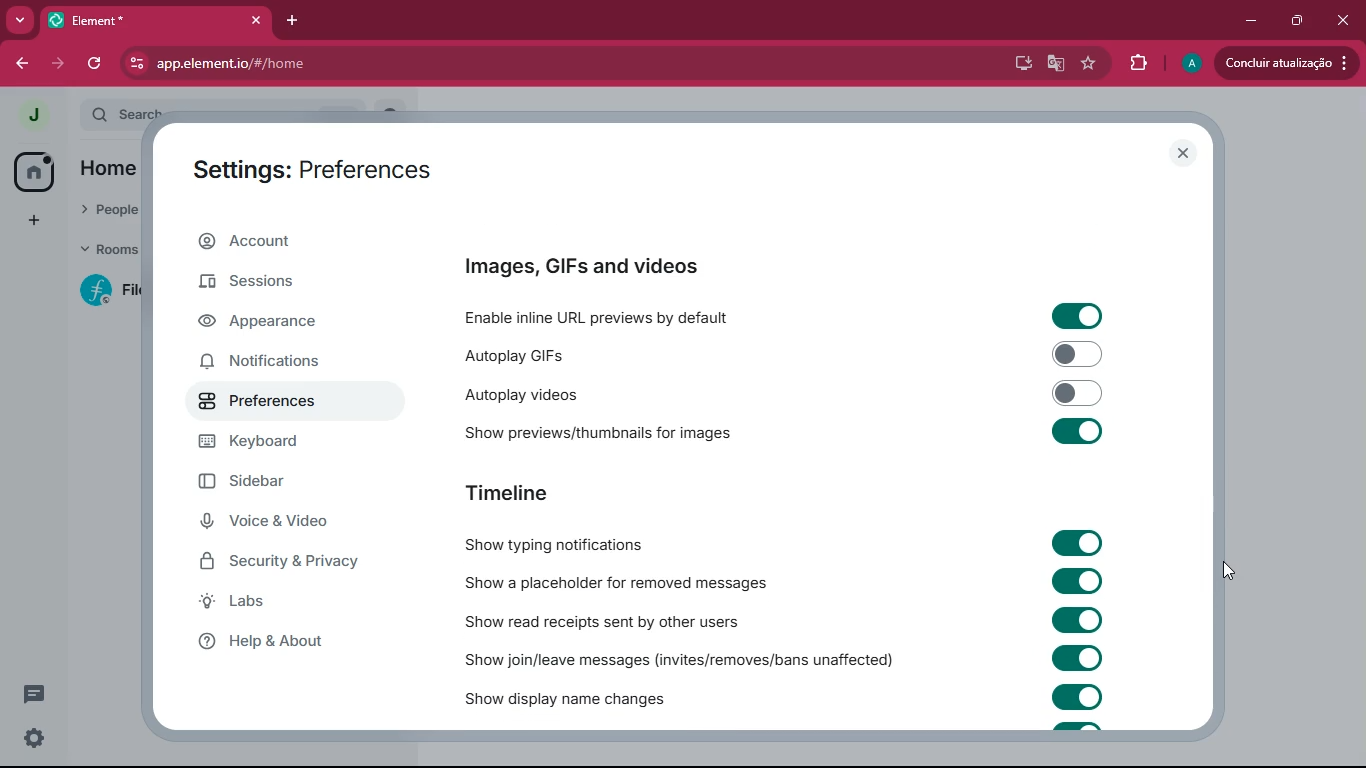 The image size is (1366, 768). Describe the element at coordinates (96, 64) in the screenshot. I see `refresh` at that location.